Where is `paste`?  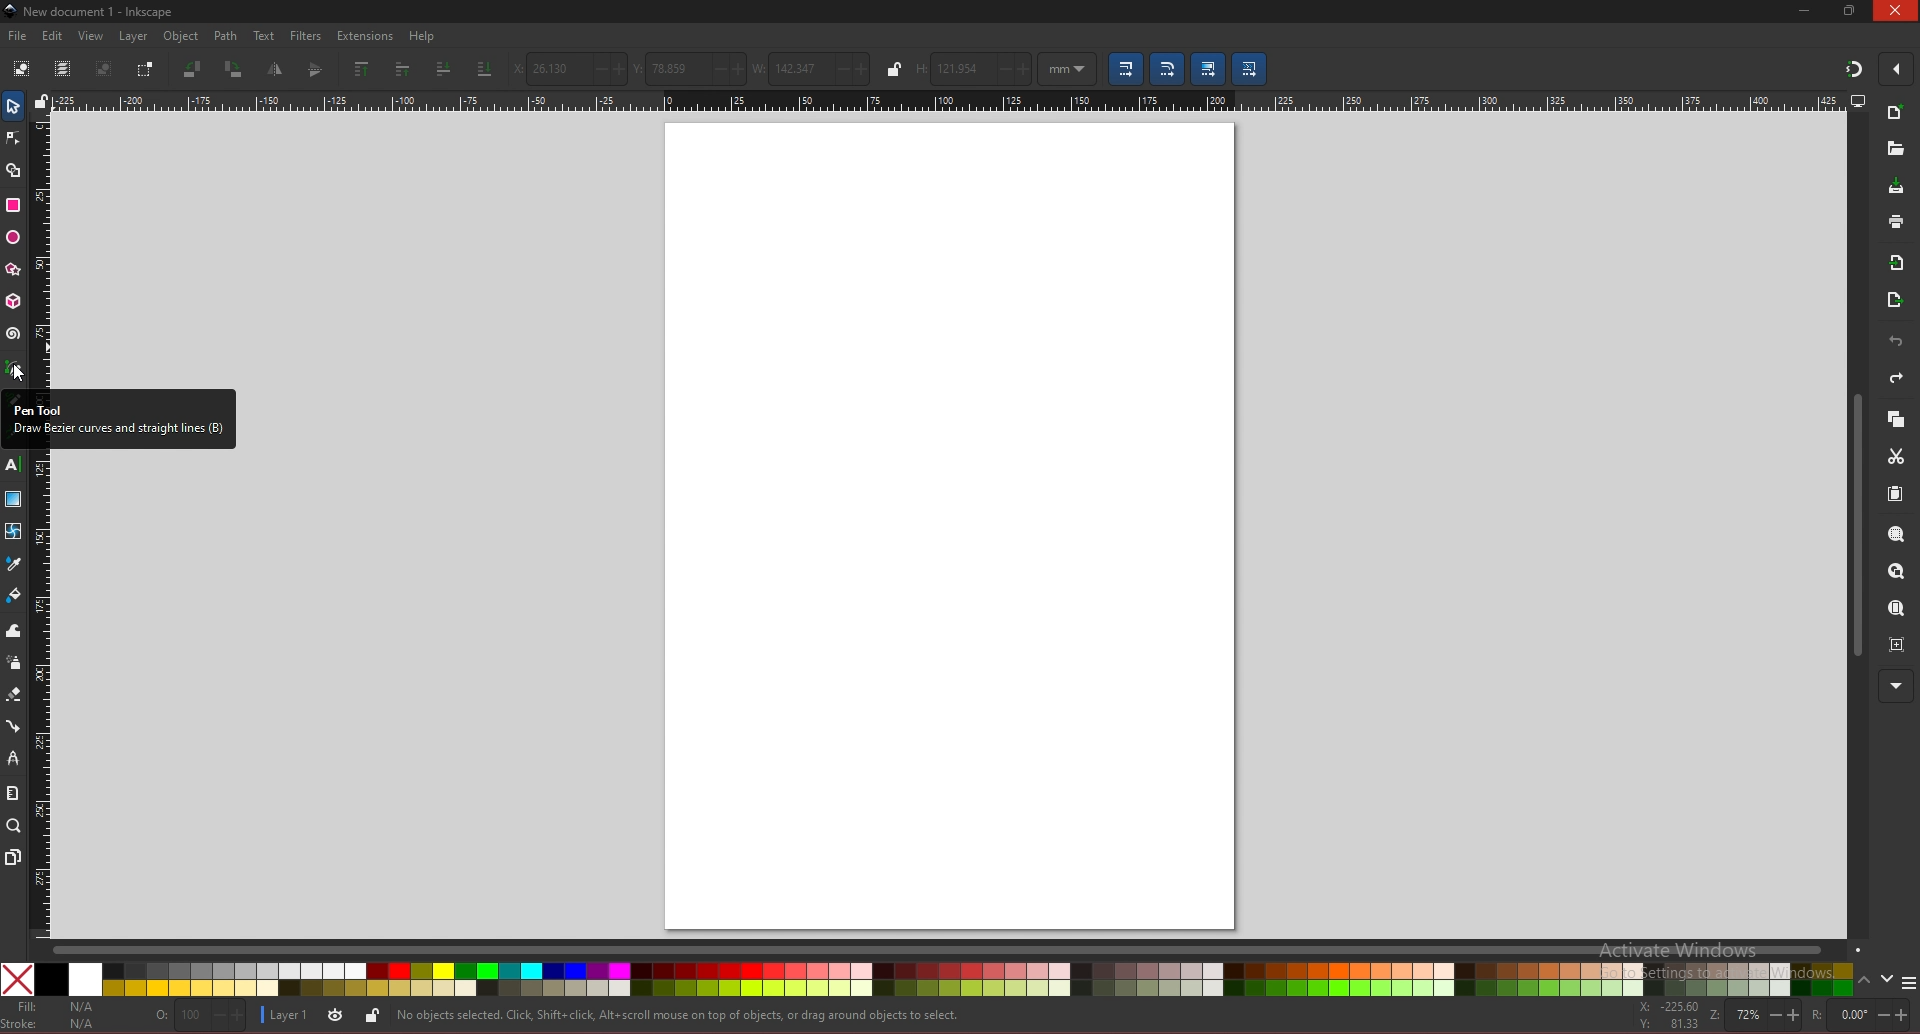
paste is located at coordinates (1895, 495).